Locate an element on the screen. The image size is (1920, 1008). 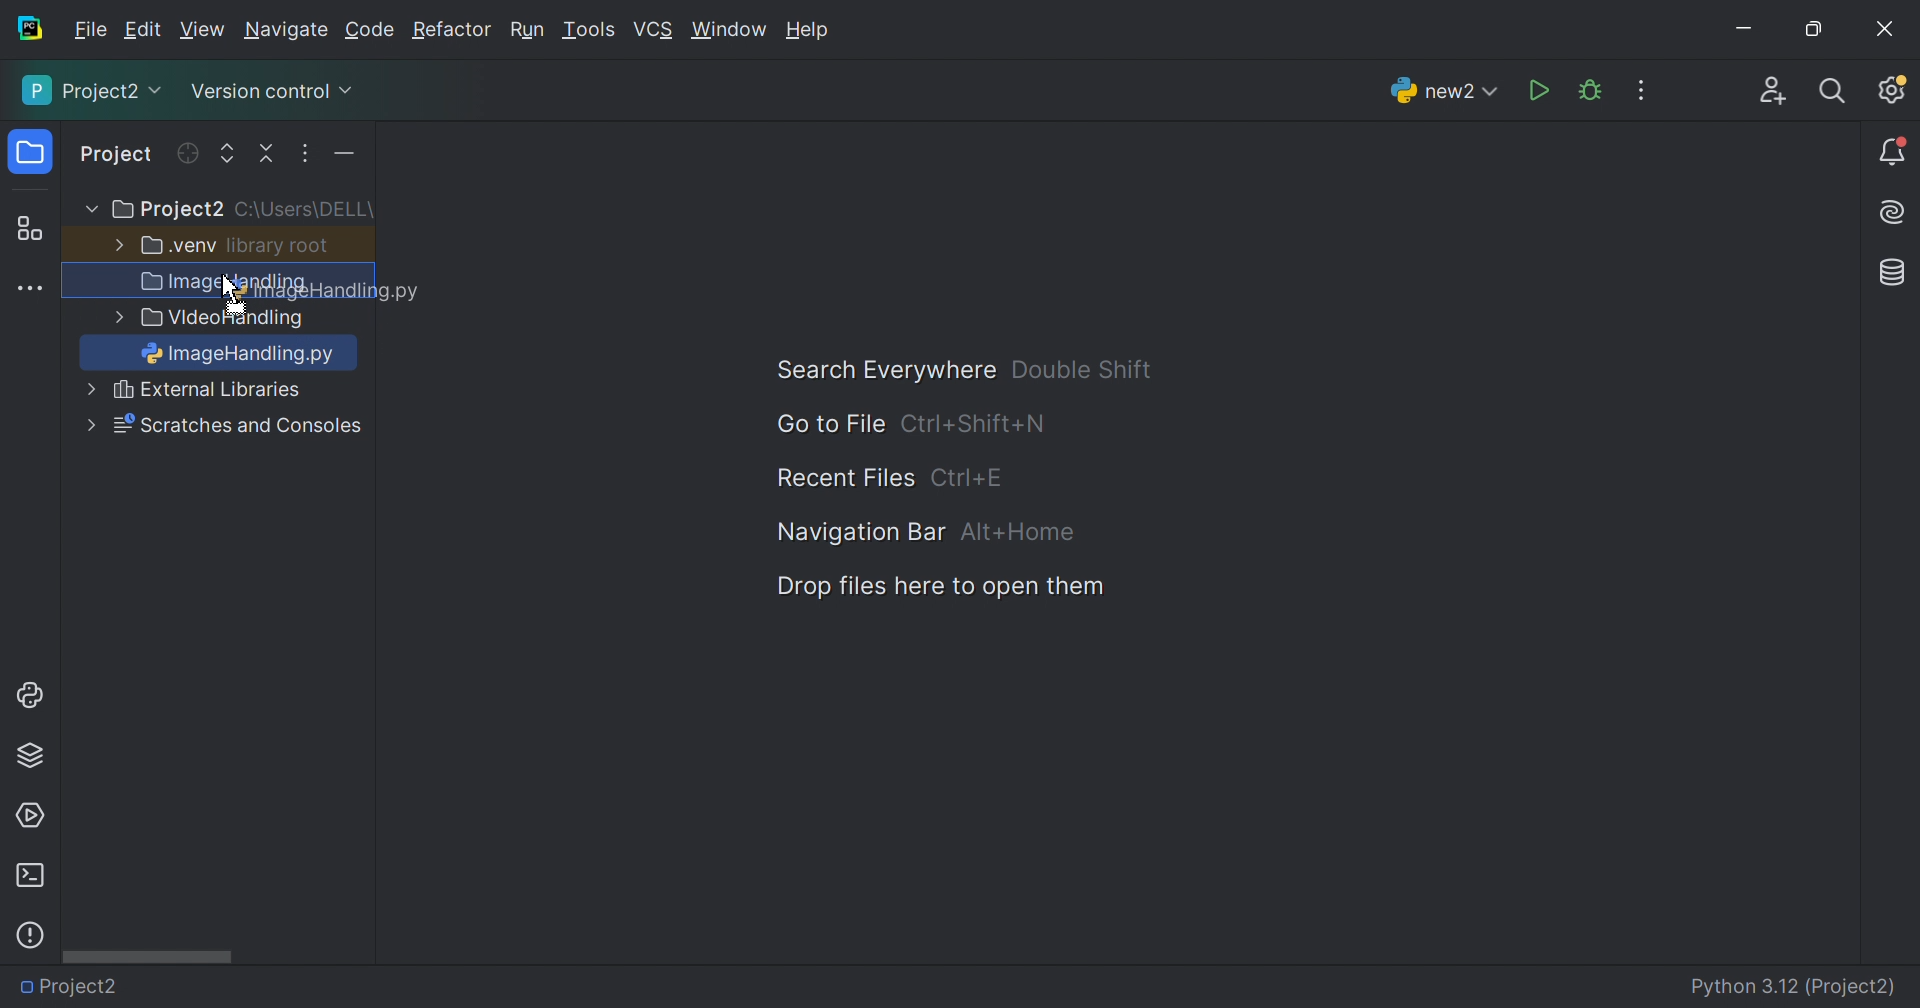
Project icon is located at coordinates (33, 153).